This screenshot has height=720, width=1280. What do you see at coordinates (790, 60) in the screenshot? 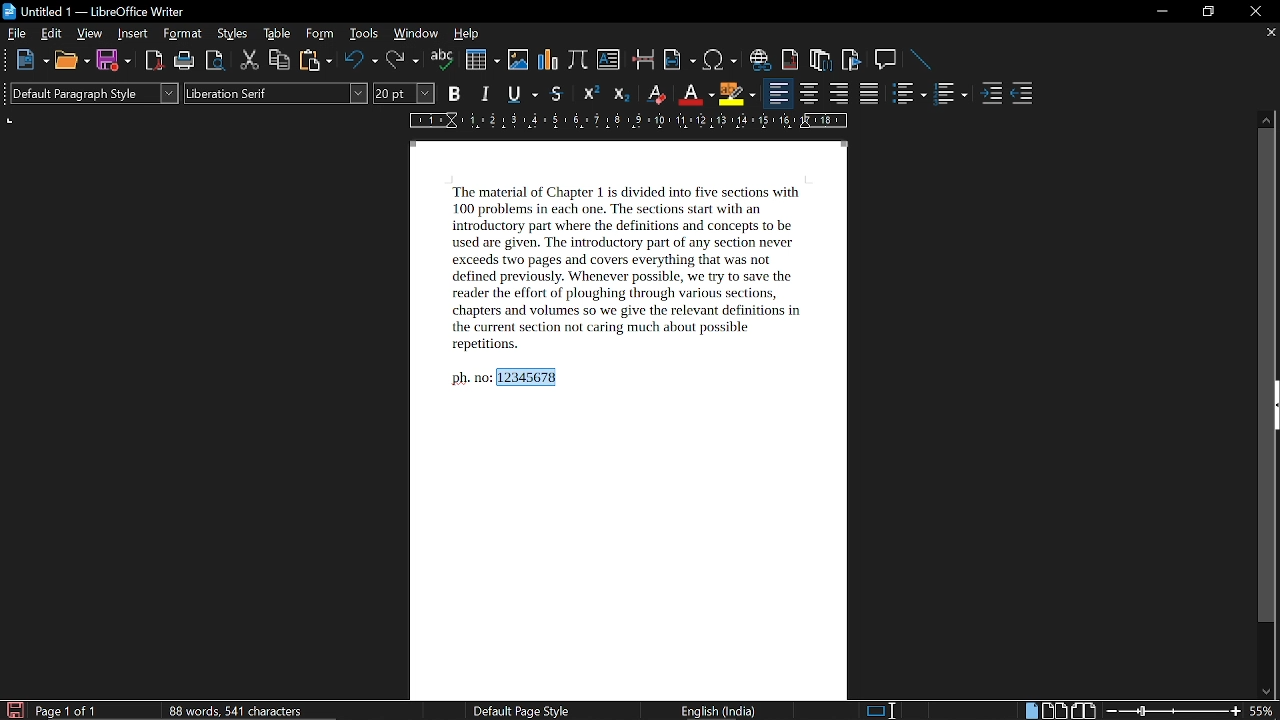
I see `insert footnote` at bounding box center [790, 60].